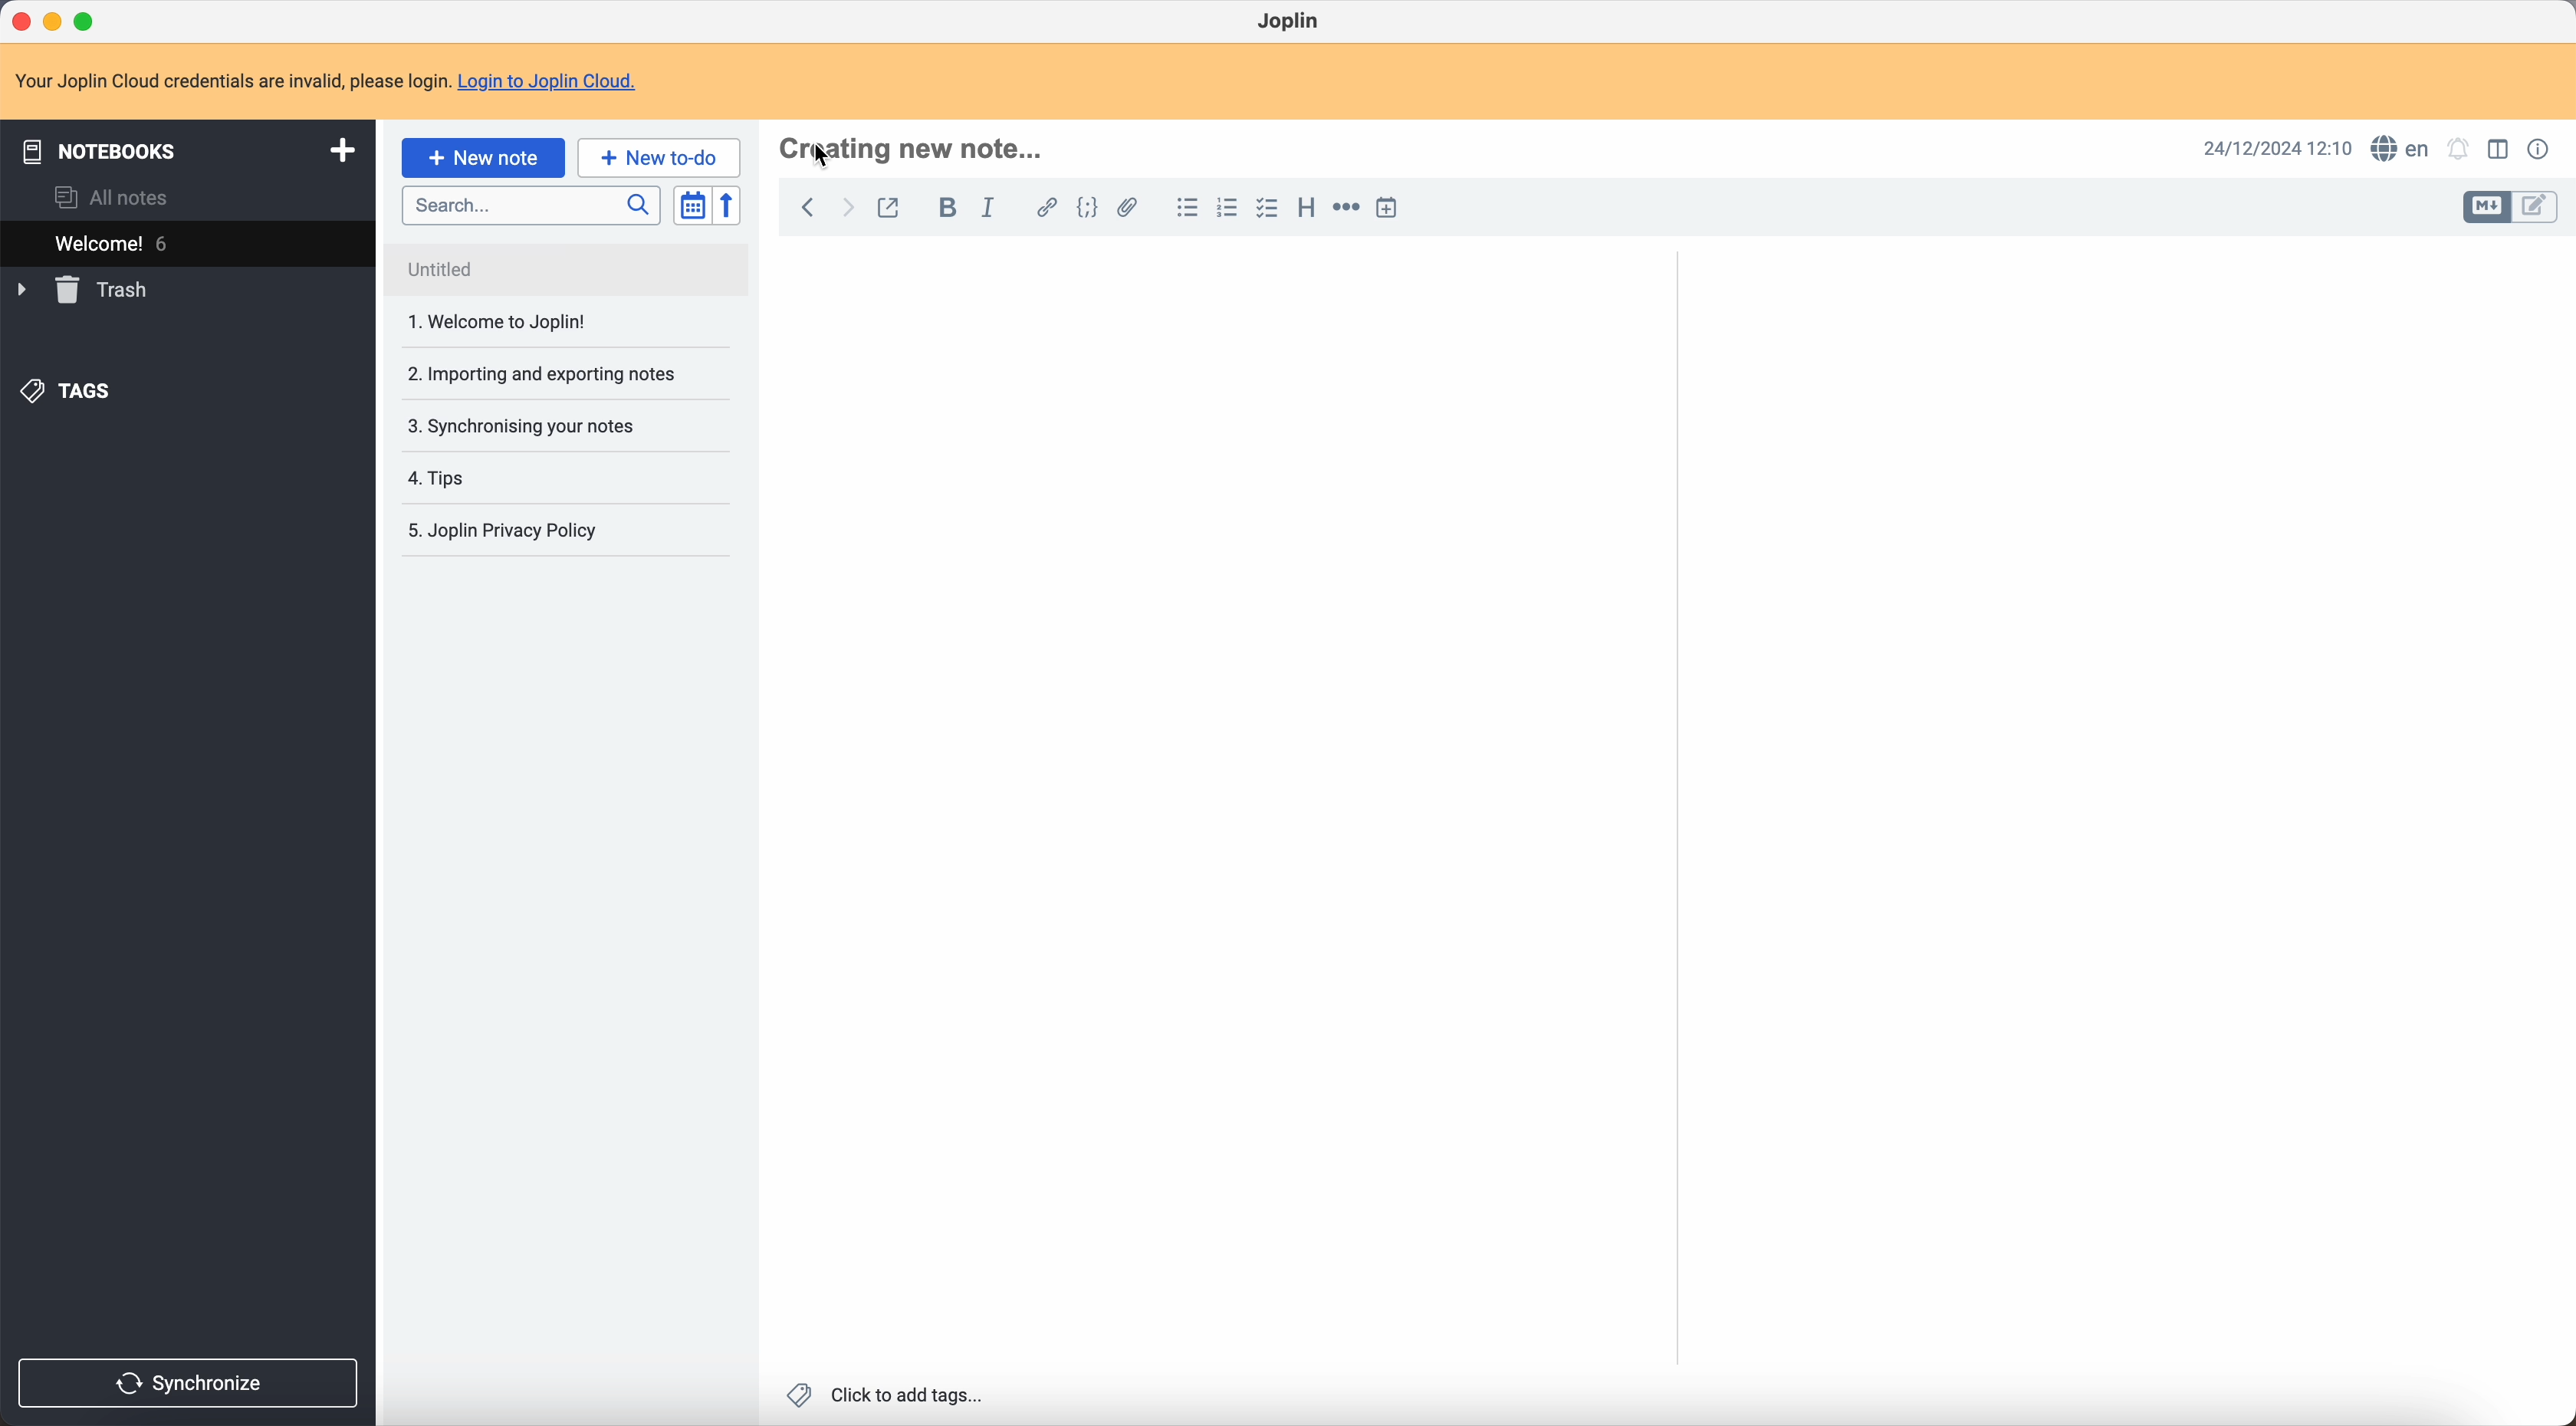 This screenshot has height=1426, width=2576. What do you see at coordinates (1225, 208) in the screenshot?
I see `numbered list` at bounding box center [1225, 208].